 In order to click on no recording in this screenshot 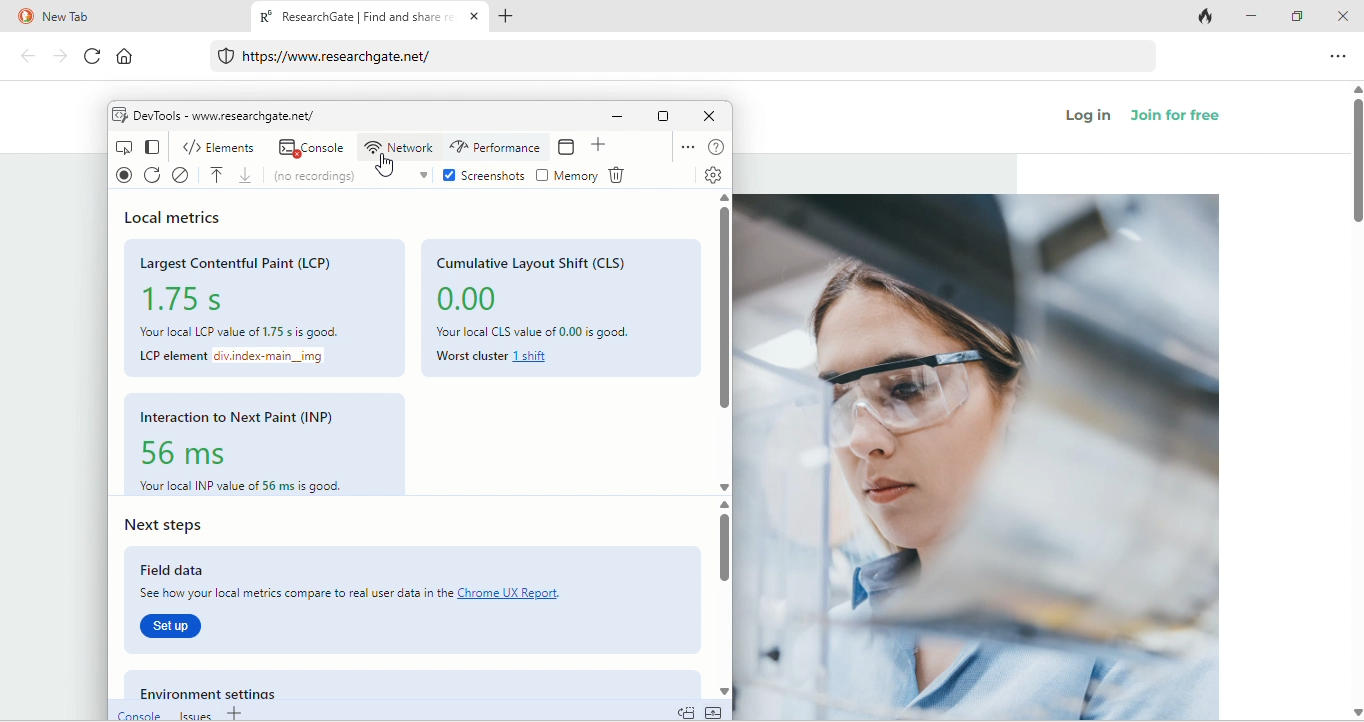, I will do `click(353, 176)`.